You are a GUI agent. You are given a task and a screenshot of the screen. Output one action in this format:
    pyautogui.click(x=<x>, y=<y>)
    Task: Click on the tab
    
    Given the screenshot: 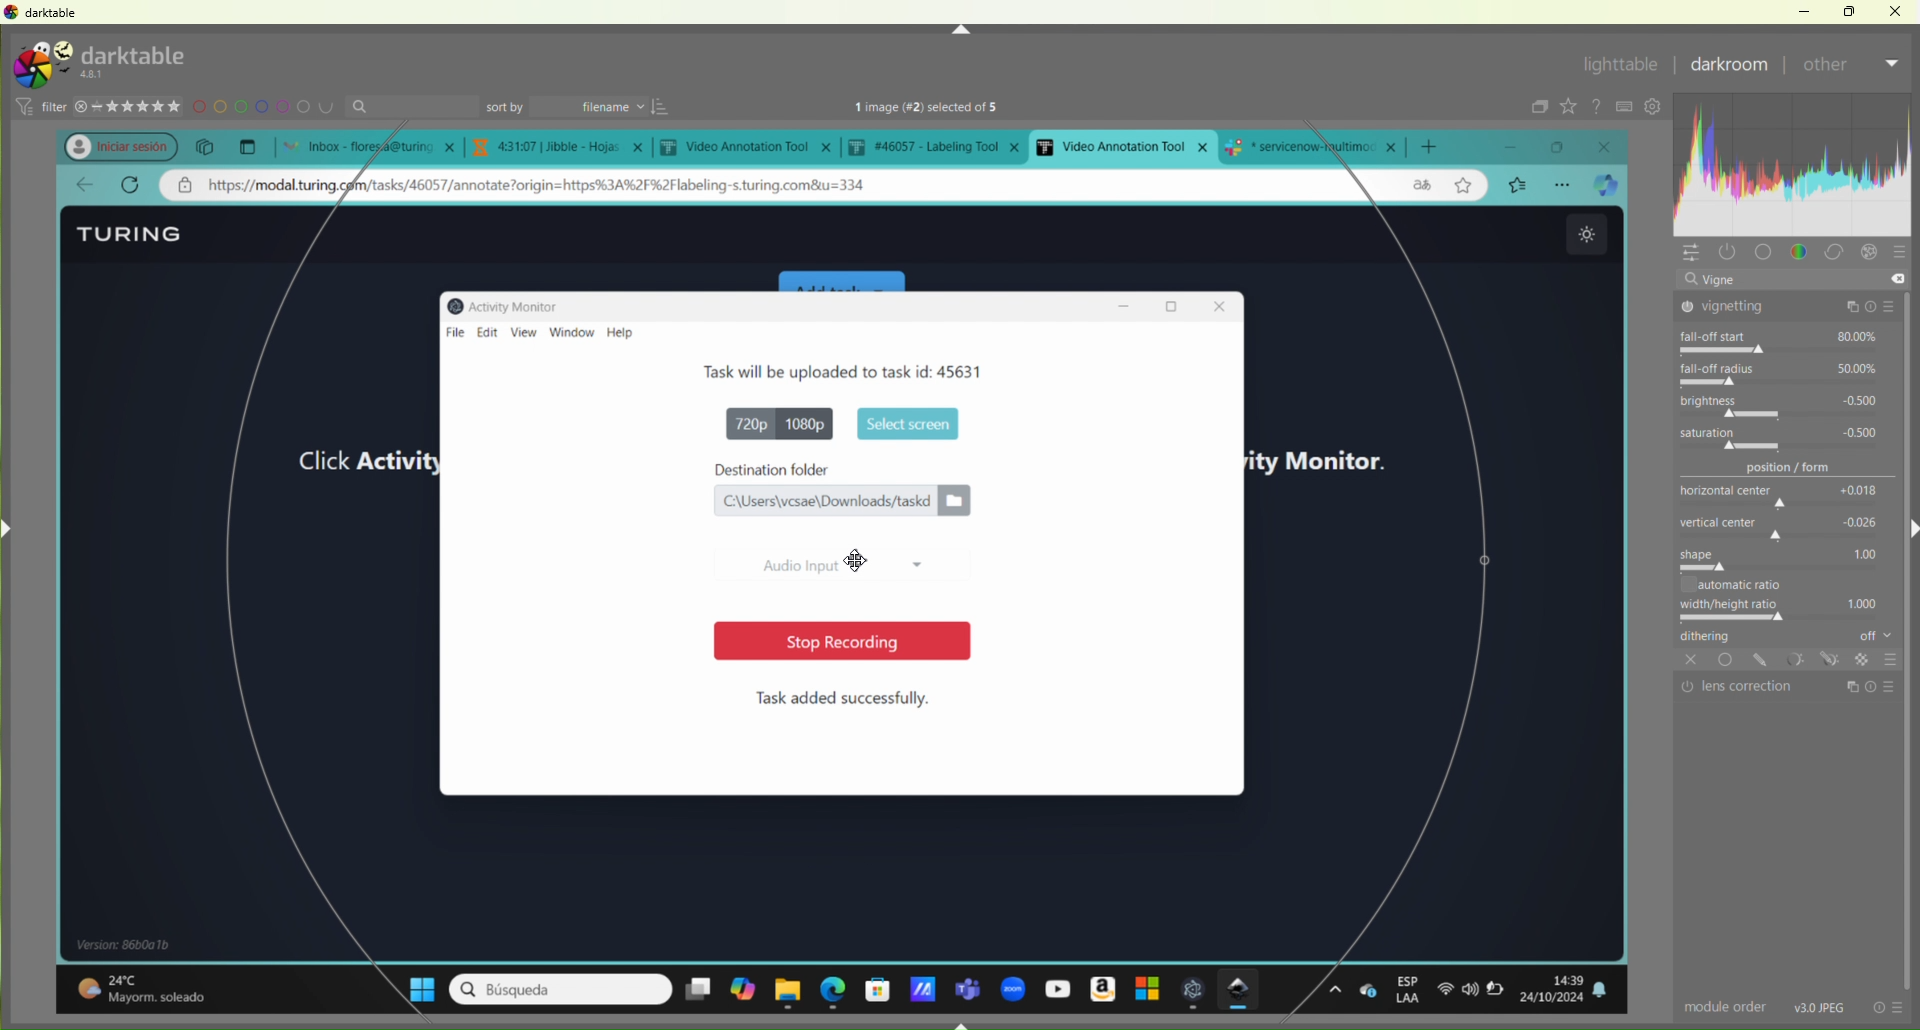 What is the action you would take?
    pyautogui.click(x=940, y=146)
    